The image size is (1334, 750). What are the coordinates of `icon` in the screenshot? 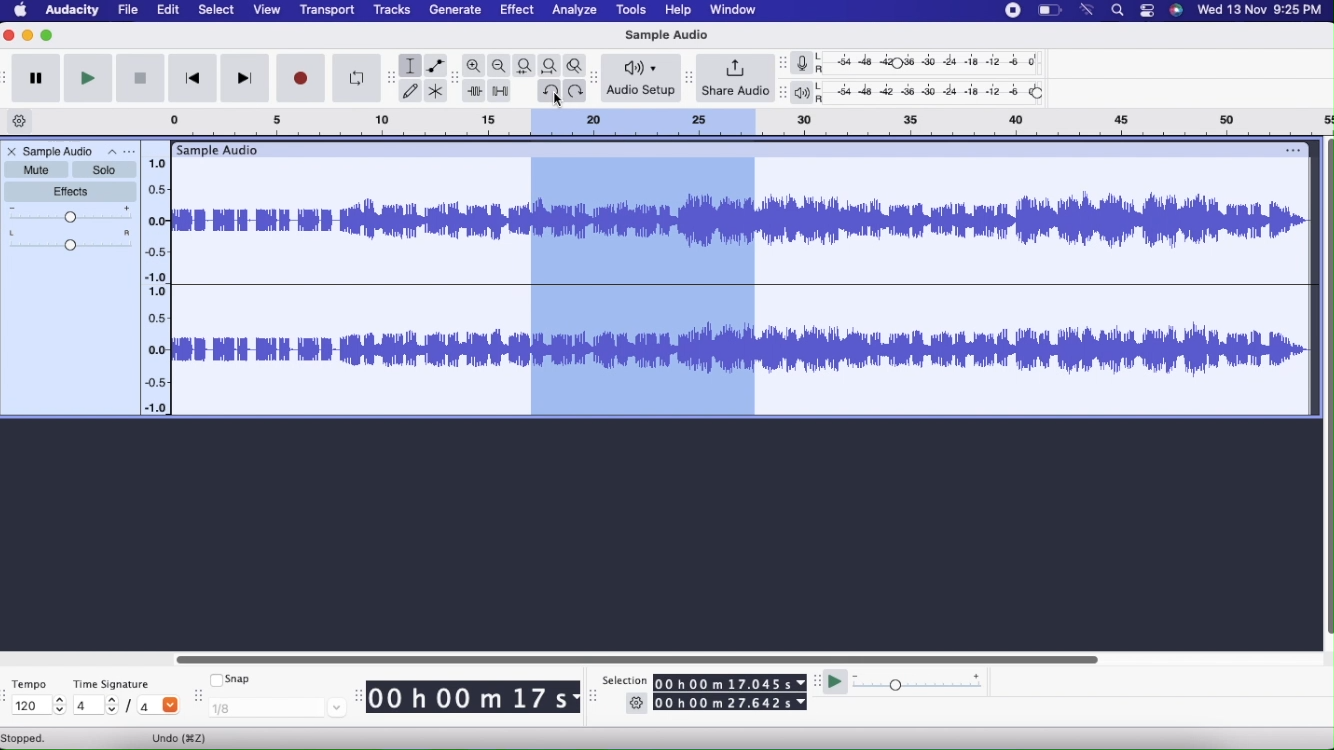 It's located at (1176, 10).